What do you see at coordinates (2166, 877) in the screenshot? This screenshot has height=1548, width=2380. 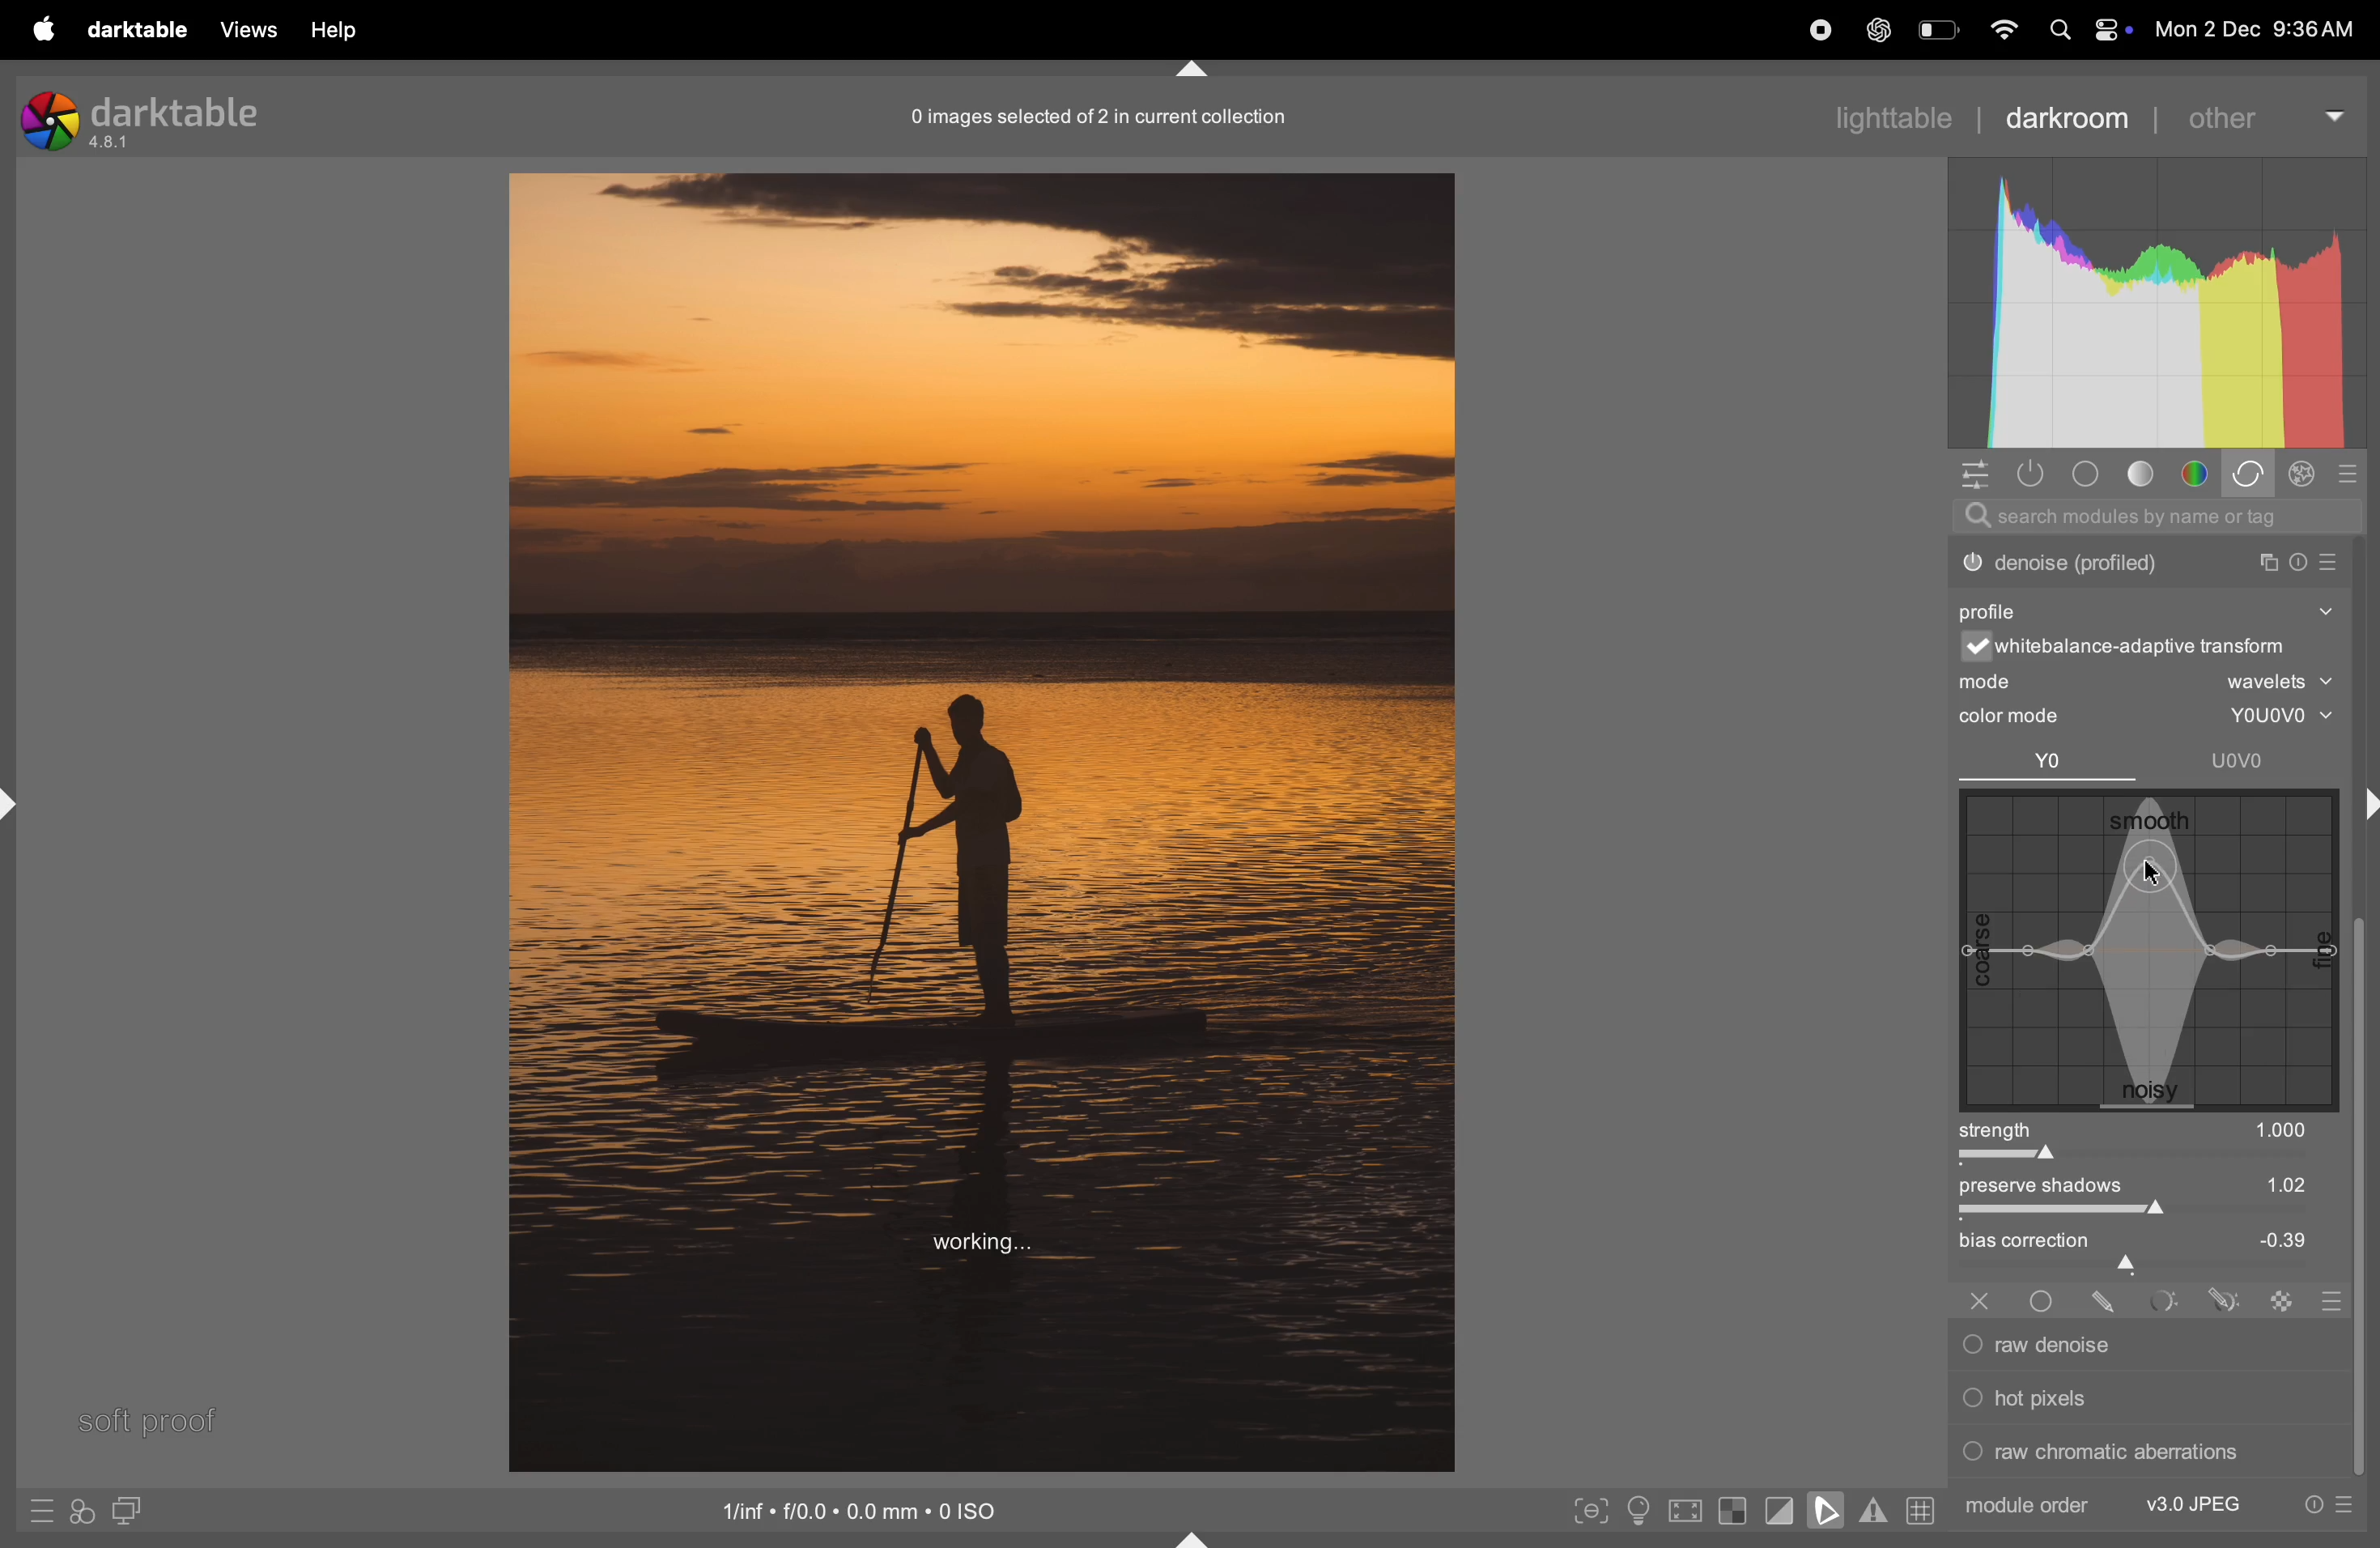 I see `cursor` at bounding box center [2166, 877].